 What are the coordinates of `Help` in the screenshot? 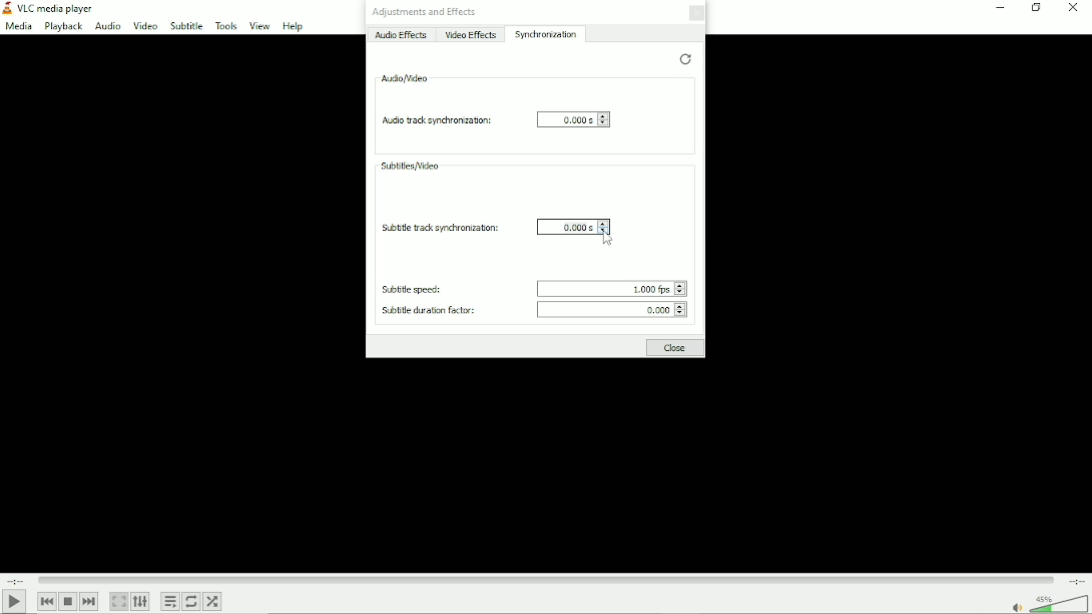 It's located at (295, 26).